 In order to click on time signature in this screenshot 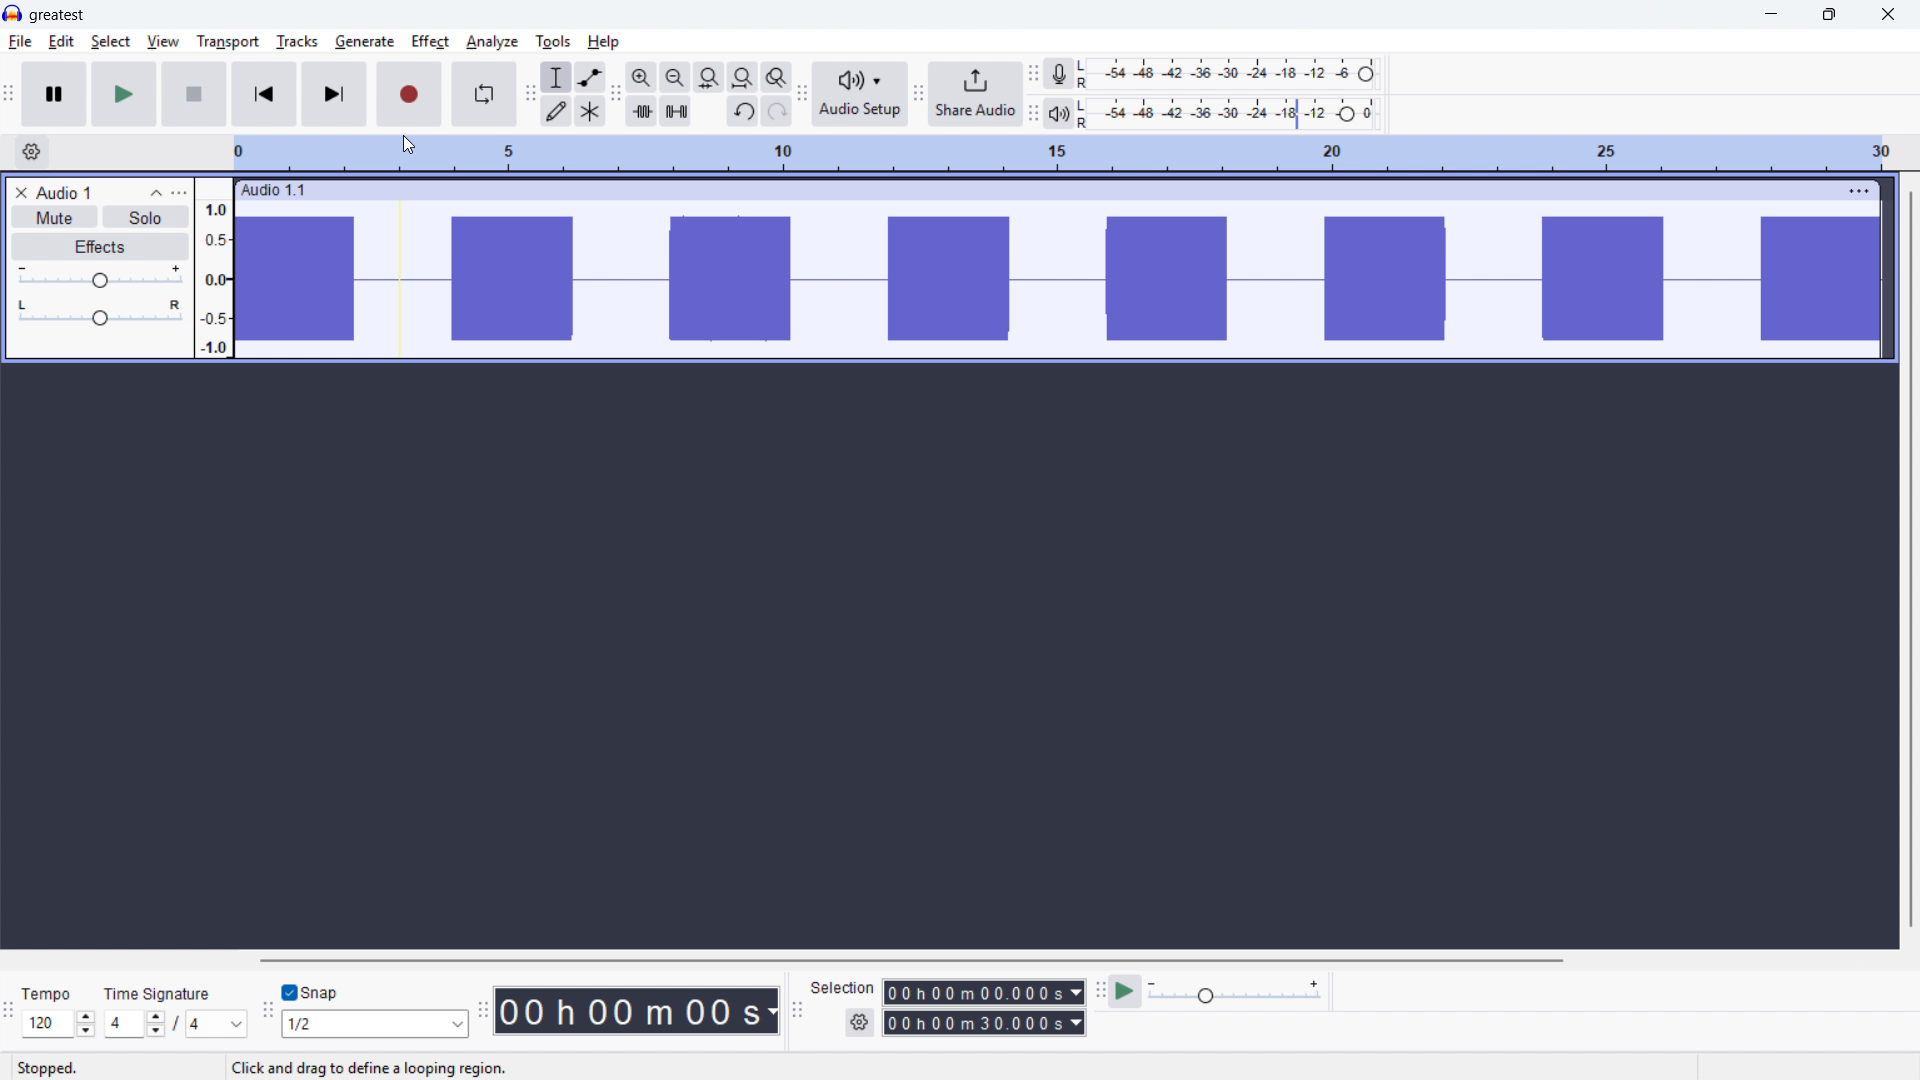, I will do `click(159, 993)`.